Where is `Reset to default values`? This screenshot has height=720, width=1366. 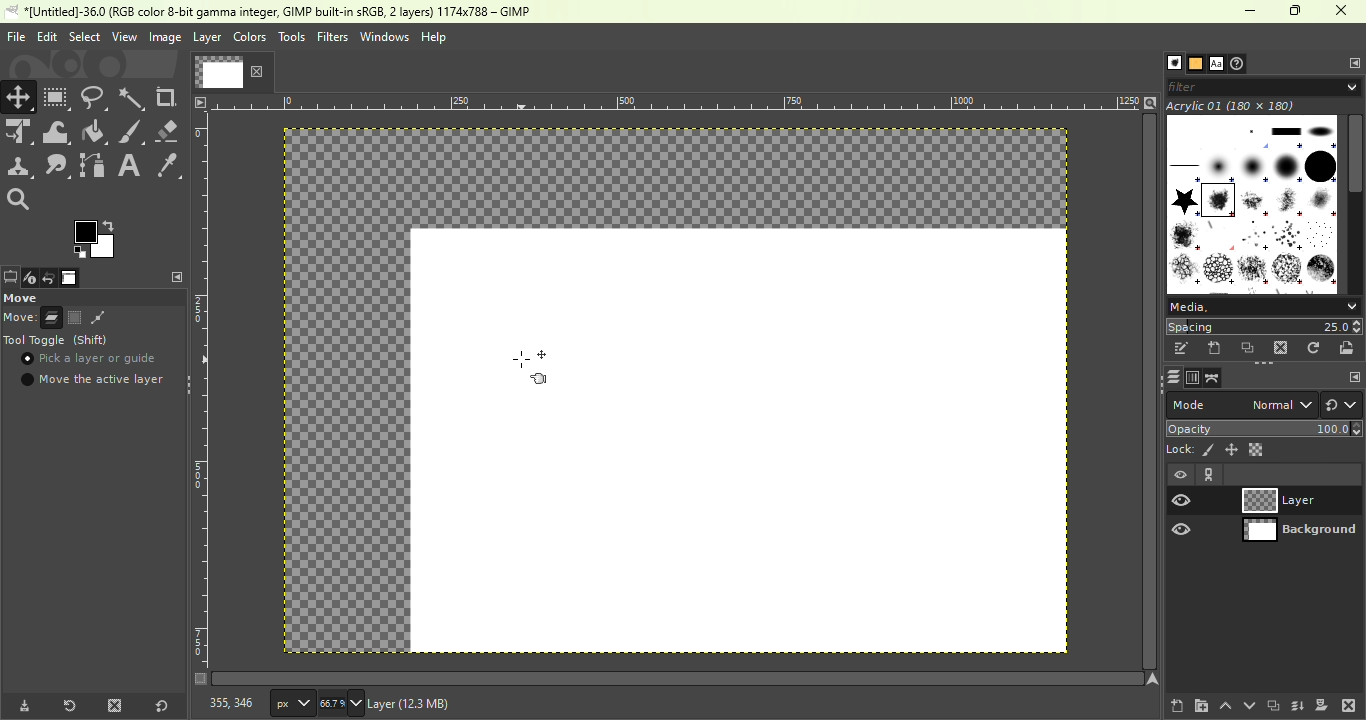 Reset to default values is located at coordinates (159, 703).